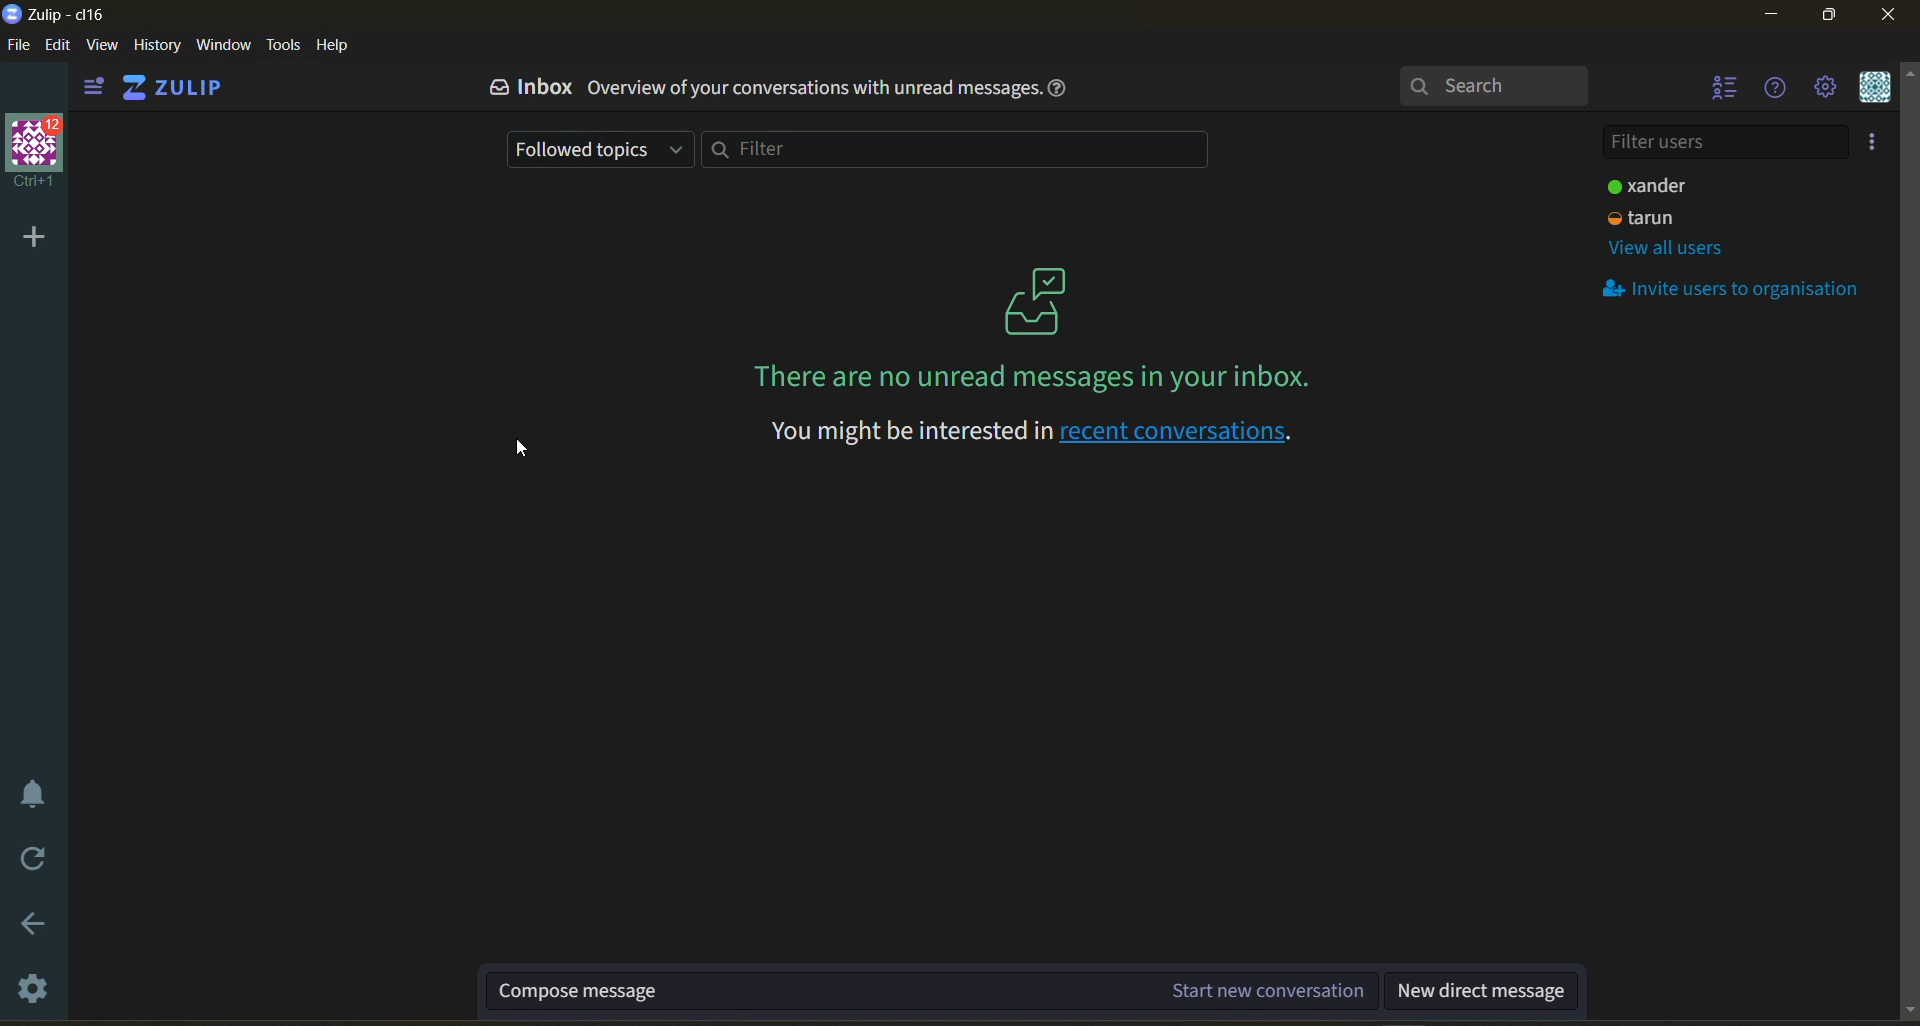 The height and width of the screenshot is (1026, 1920). What do you see at coordinates (156, 46) in the screenshot?
I see `history` at bounding box center [156, 46].